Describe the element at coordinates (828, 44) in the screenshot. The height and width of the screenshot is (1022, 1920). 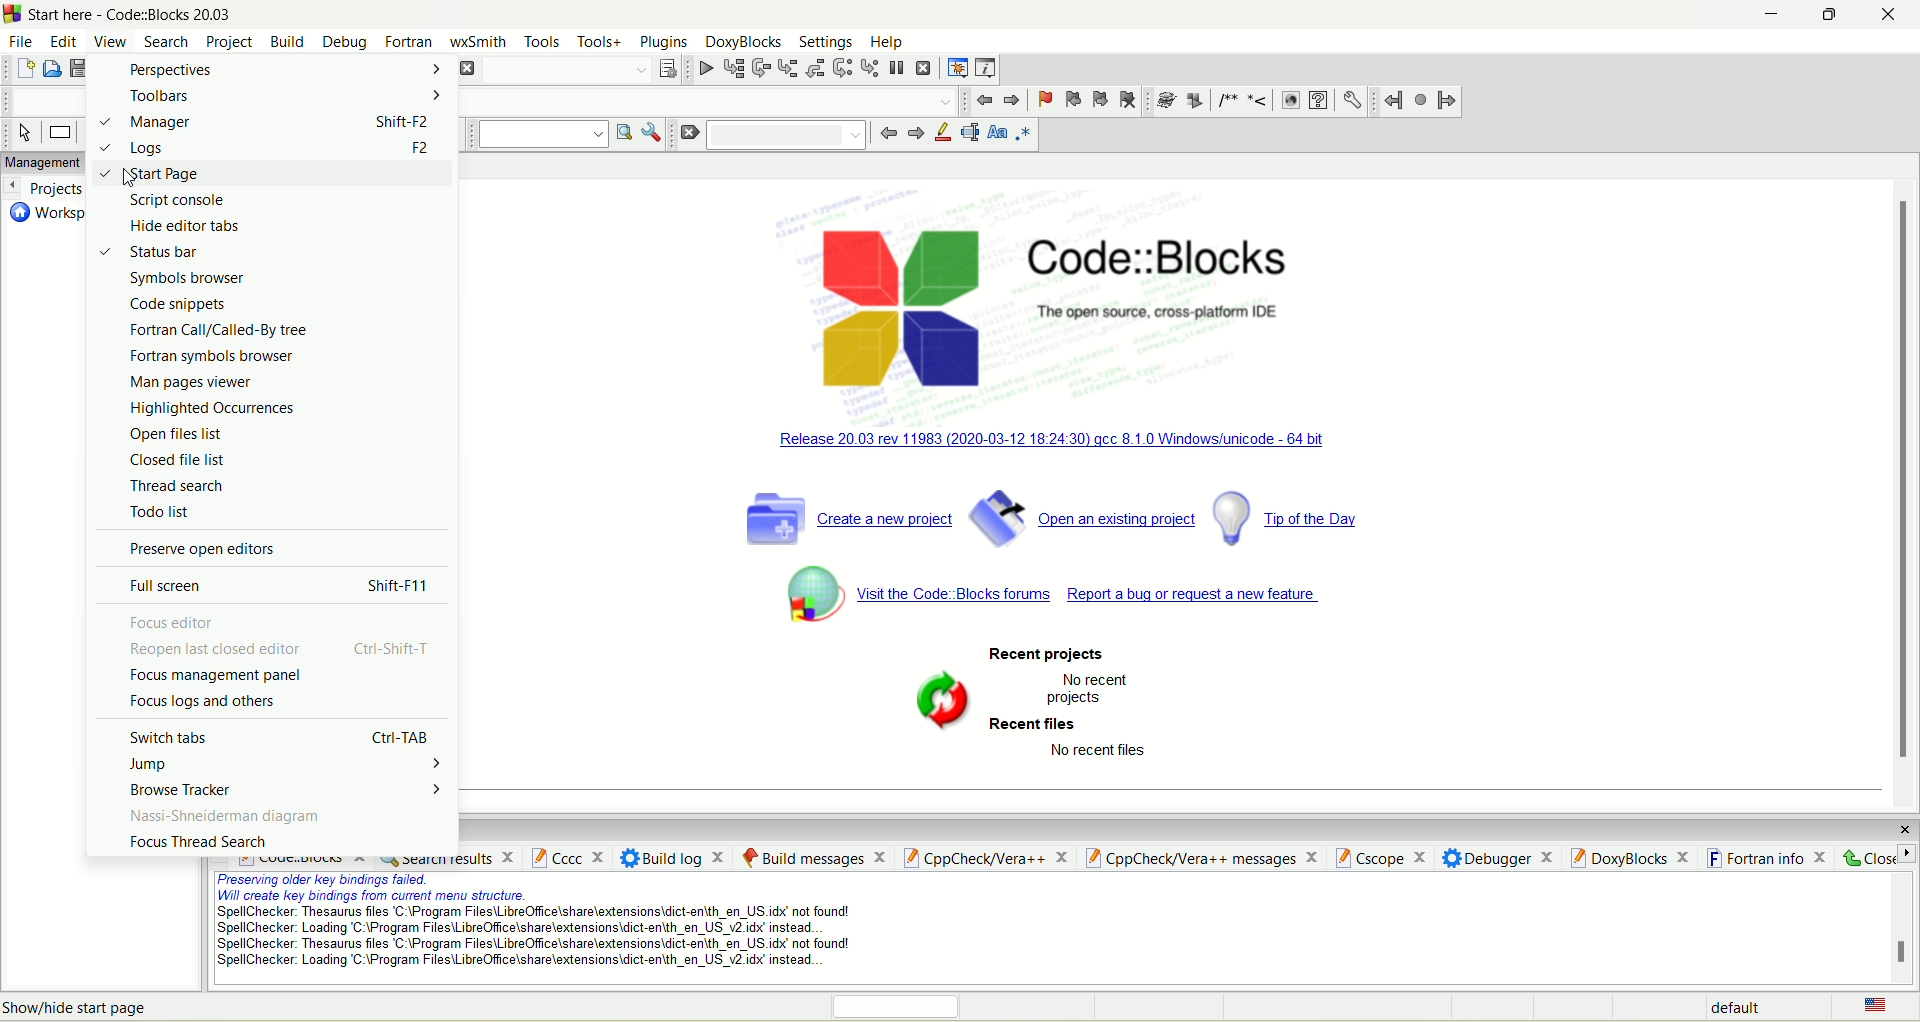
I see `settings` at that location.